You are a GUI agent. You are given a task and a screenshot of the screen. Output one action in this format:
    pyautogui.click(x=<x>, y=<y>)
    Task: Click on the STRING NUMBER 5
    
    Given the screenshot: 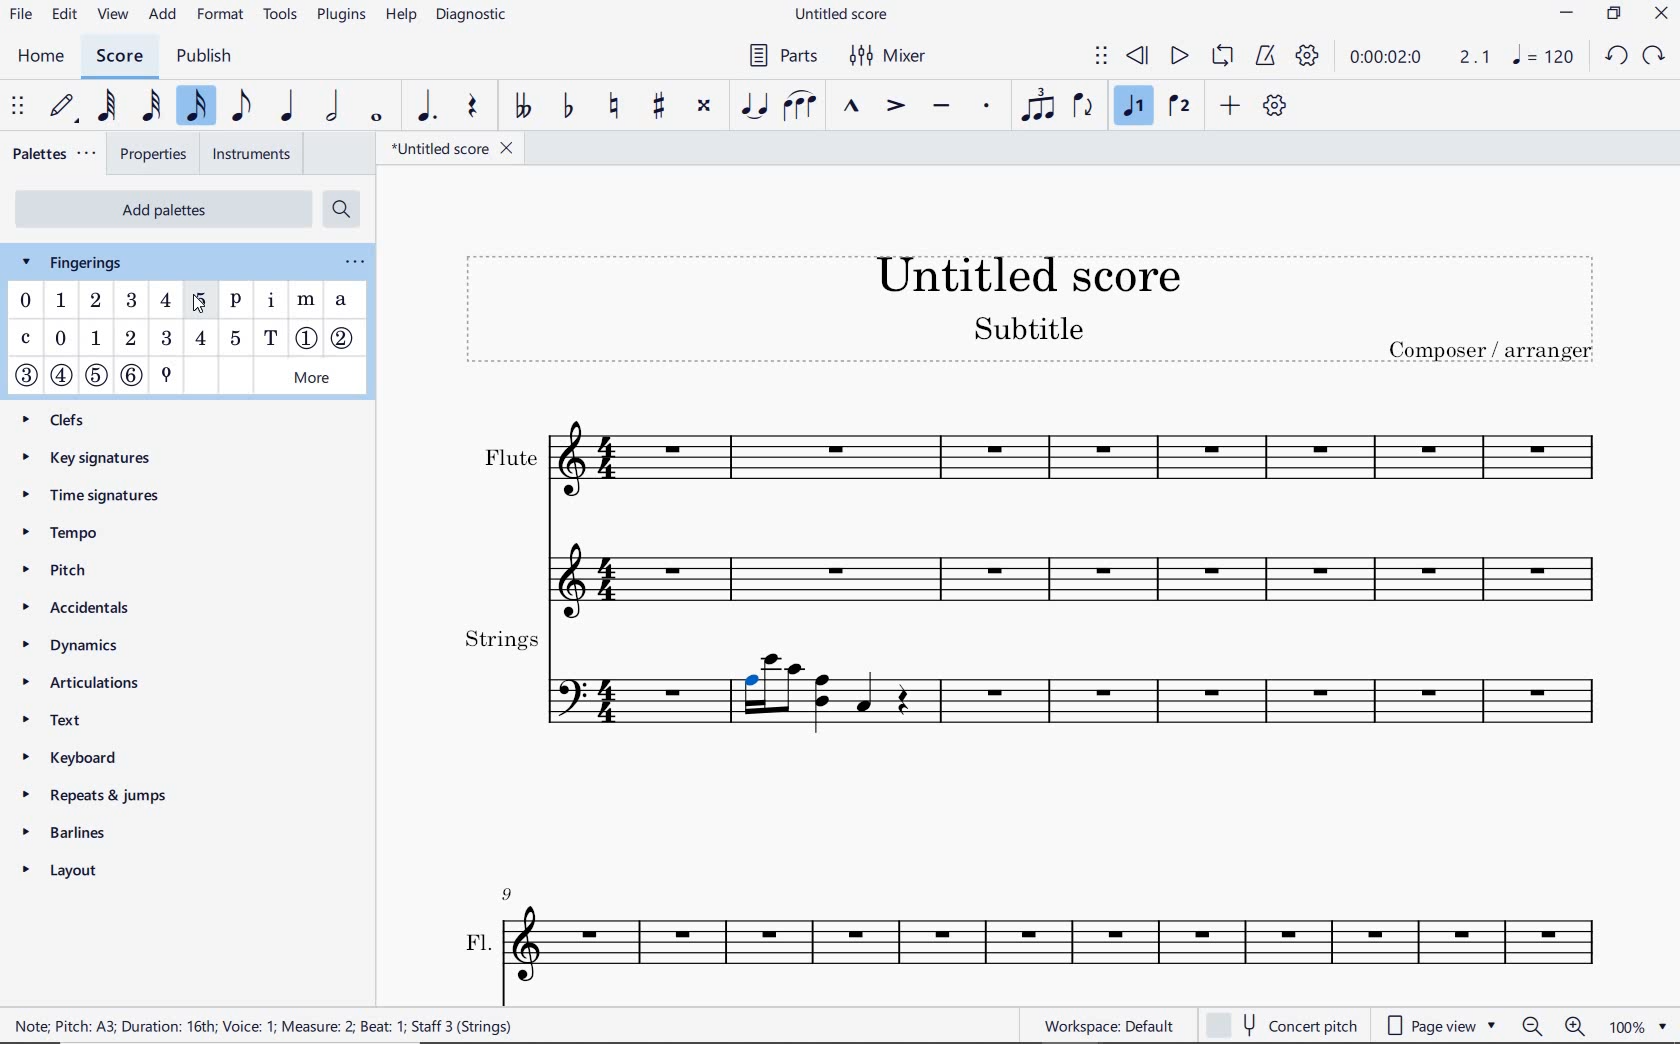 What is the action you would take?
    pyautogui.click(x=96, y=374)
    